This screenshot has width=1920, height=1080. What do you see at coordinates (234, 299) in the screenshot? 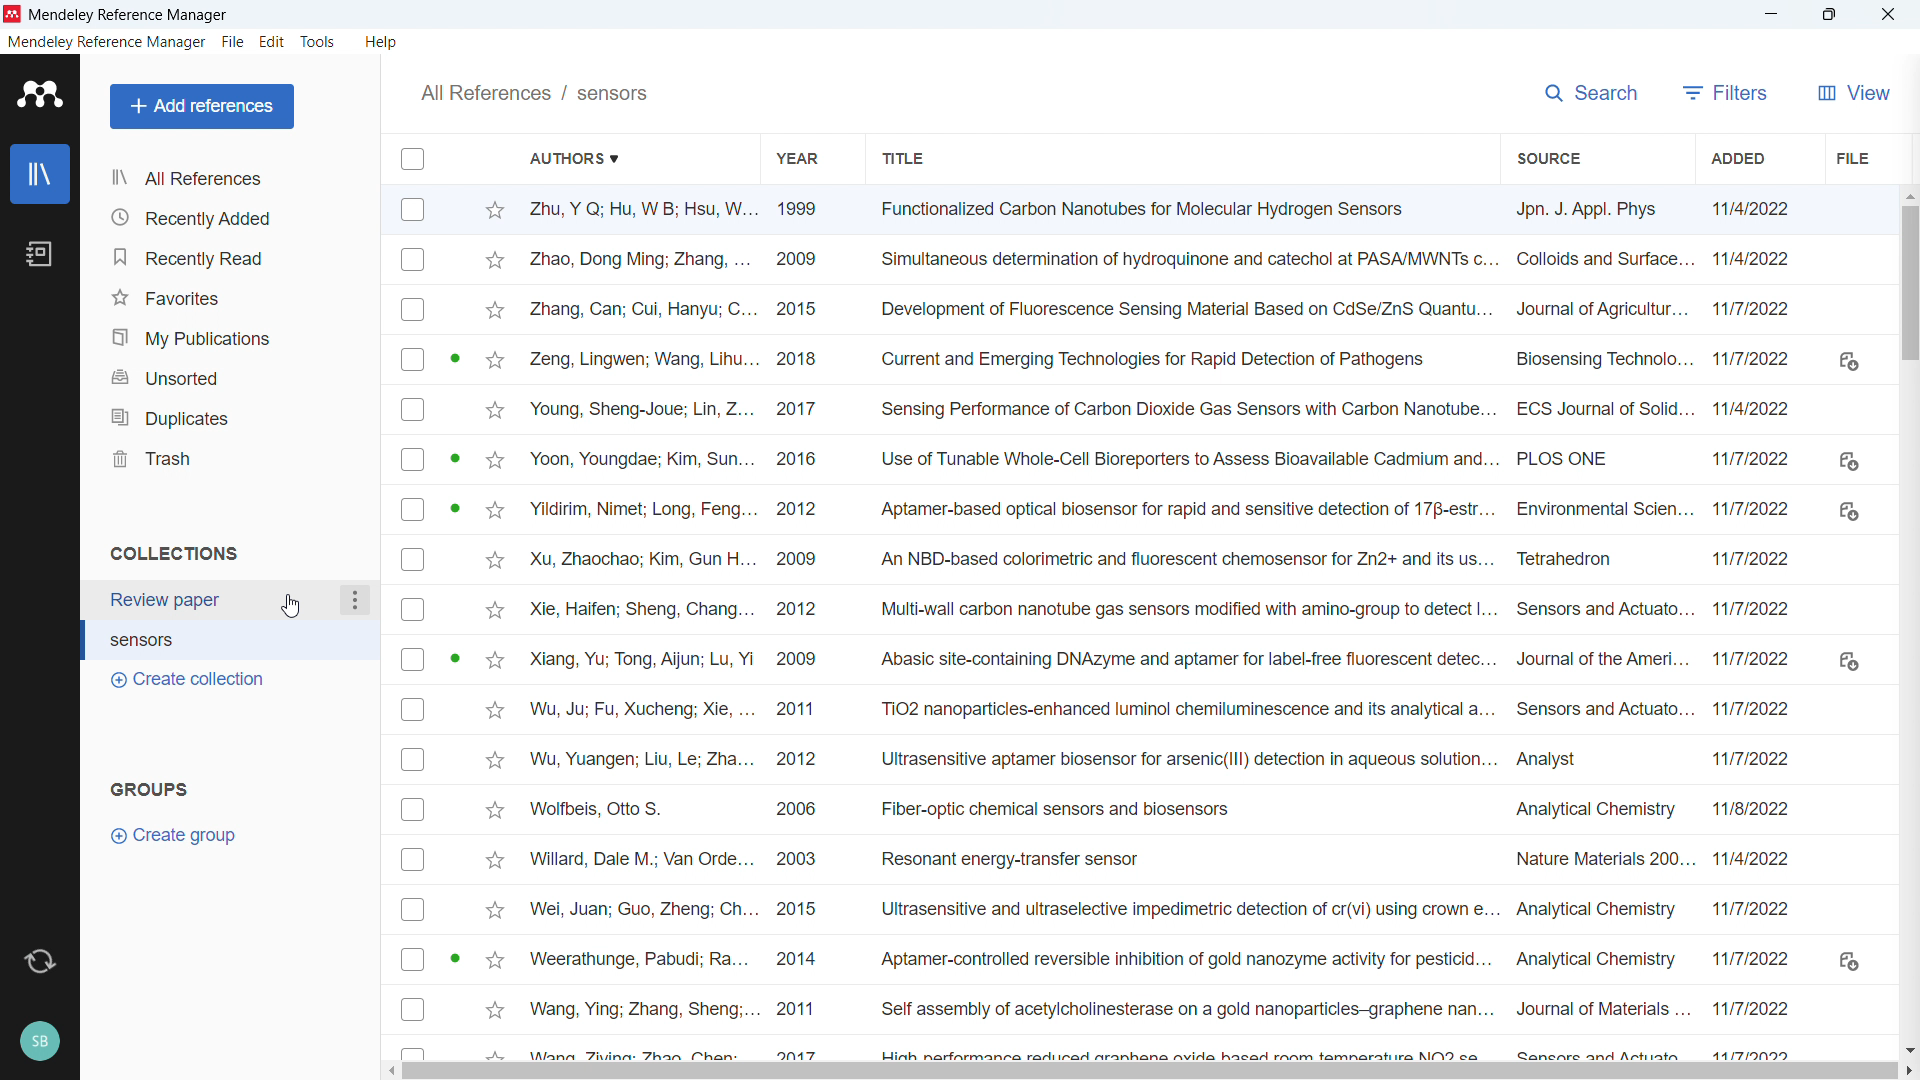
I see `Favourites ` at bounding box center [234, 299].